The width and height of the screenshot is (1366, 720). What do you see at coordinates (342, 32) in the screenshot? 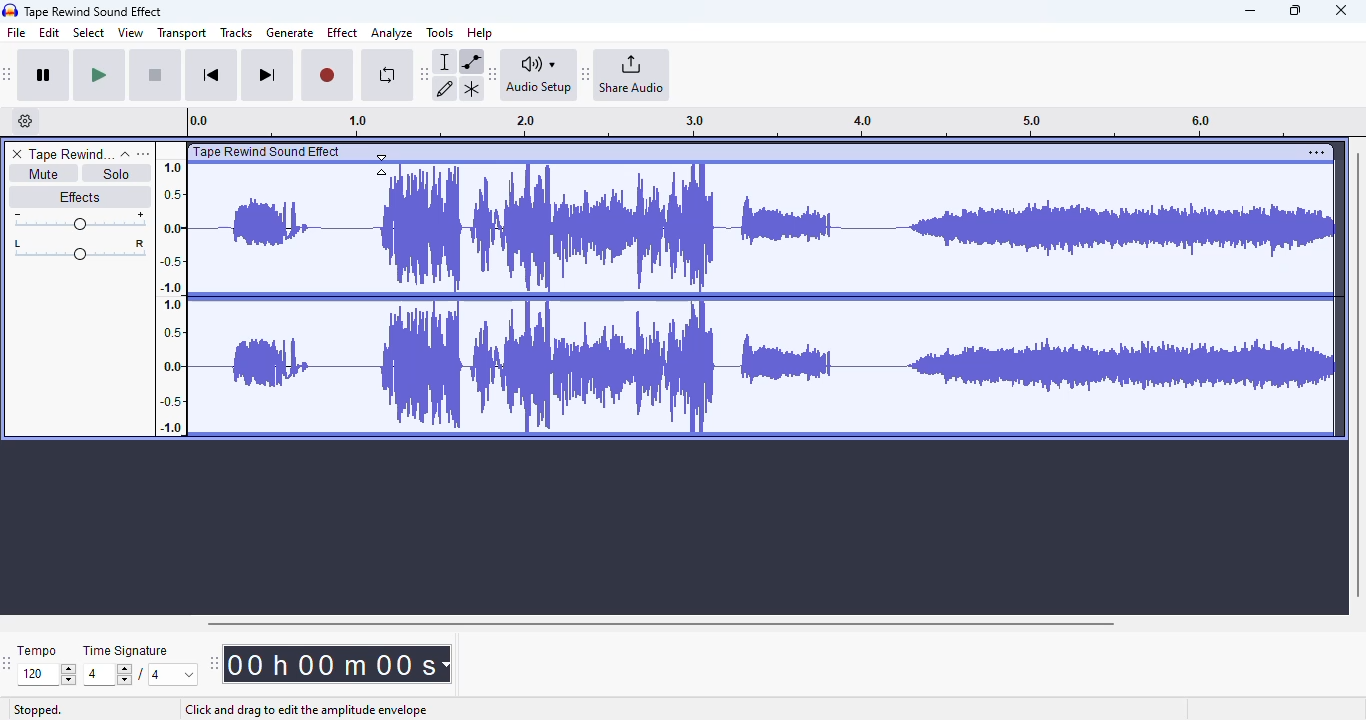
I see `effect` at bounding box center [342, 32].